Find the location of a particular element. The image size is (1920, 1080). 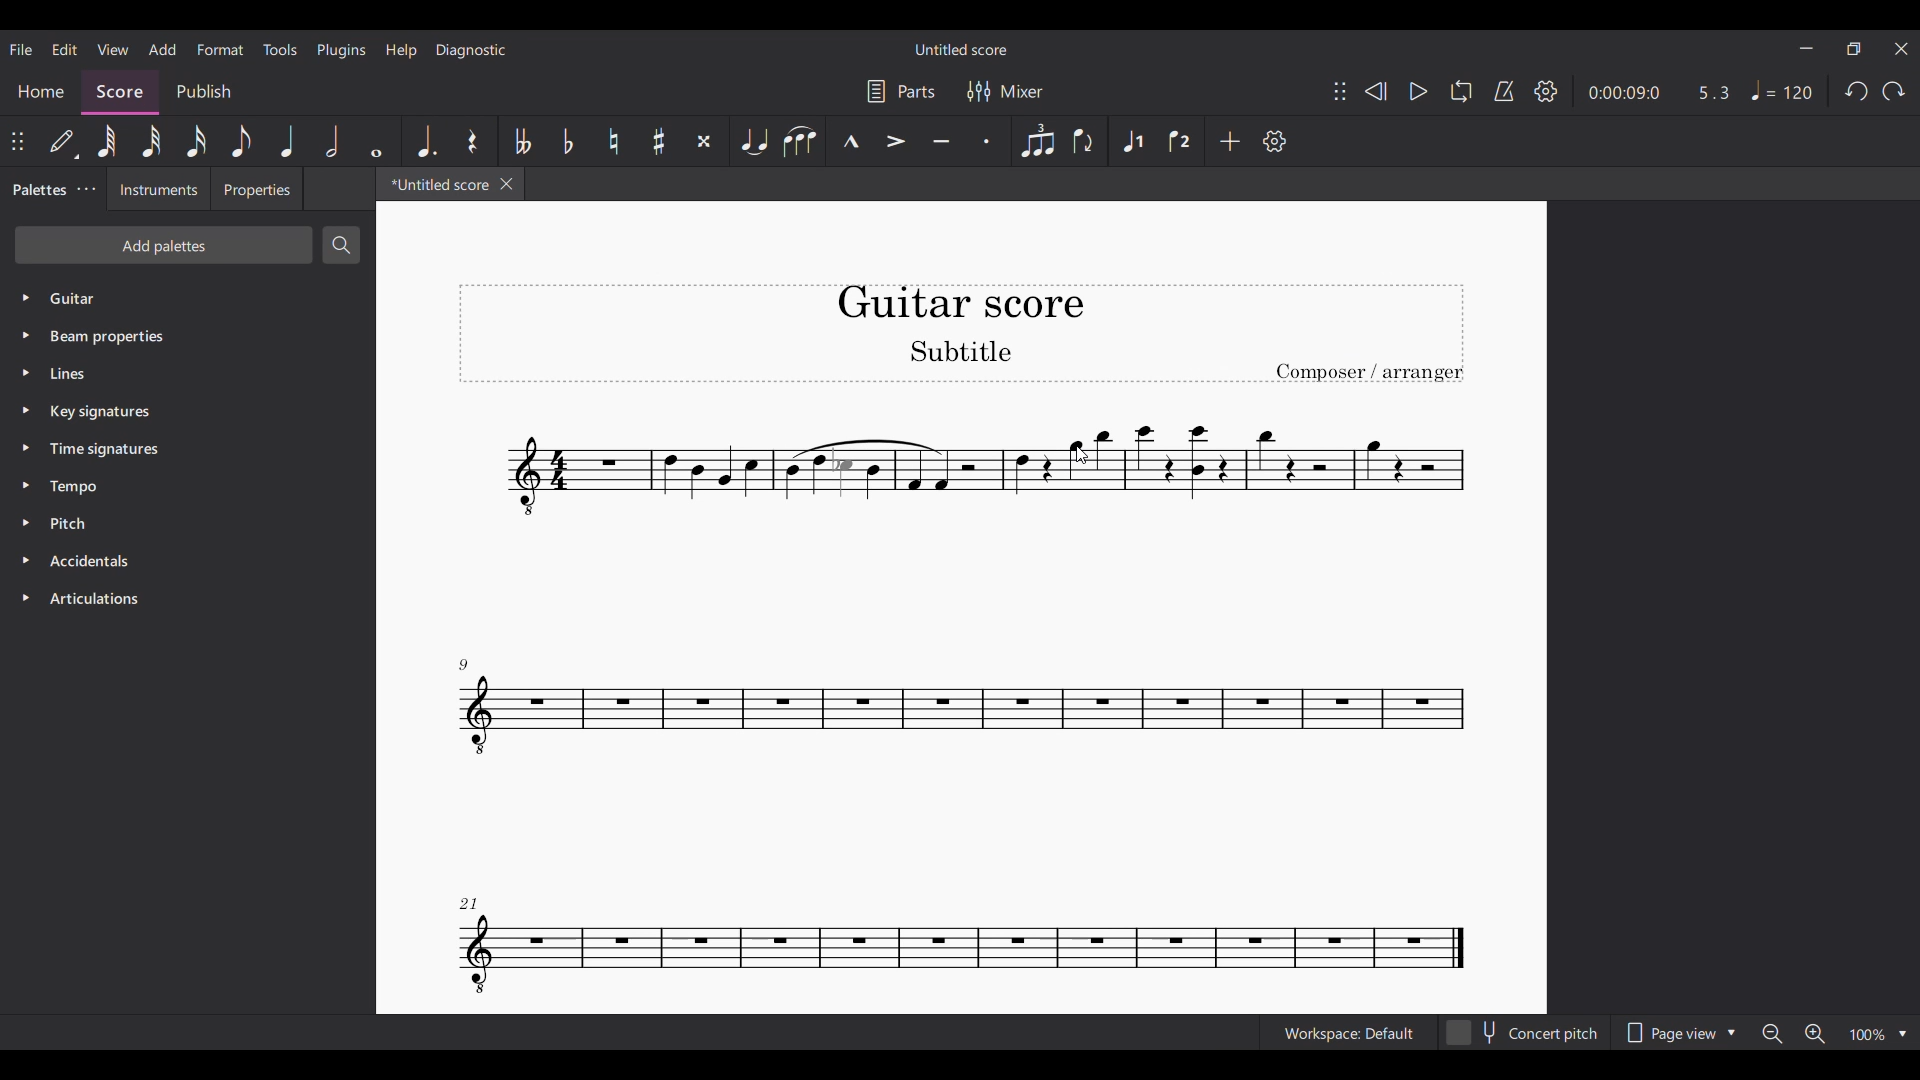

Click to expand pitch palette is located at coordinates (26, 523).